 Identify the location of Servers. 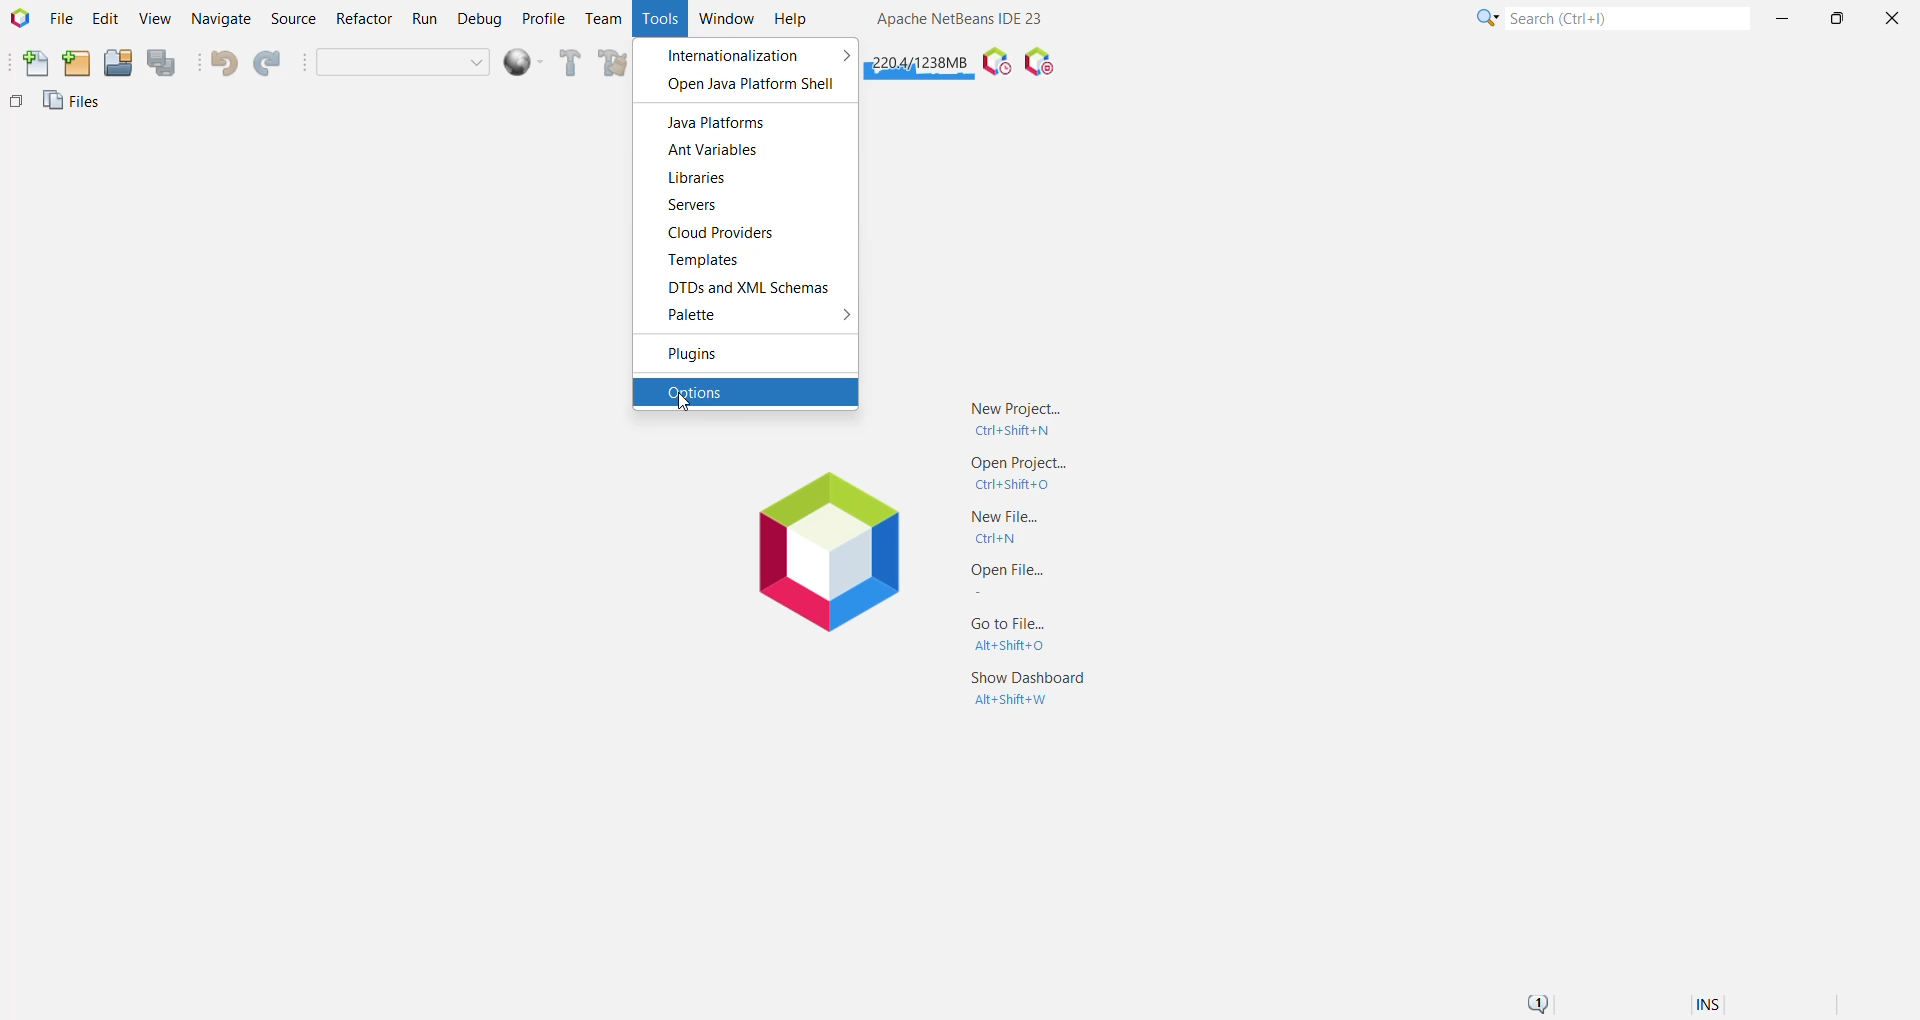
(691, 205).